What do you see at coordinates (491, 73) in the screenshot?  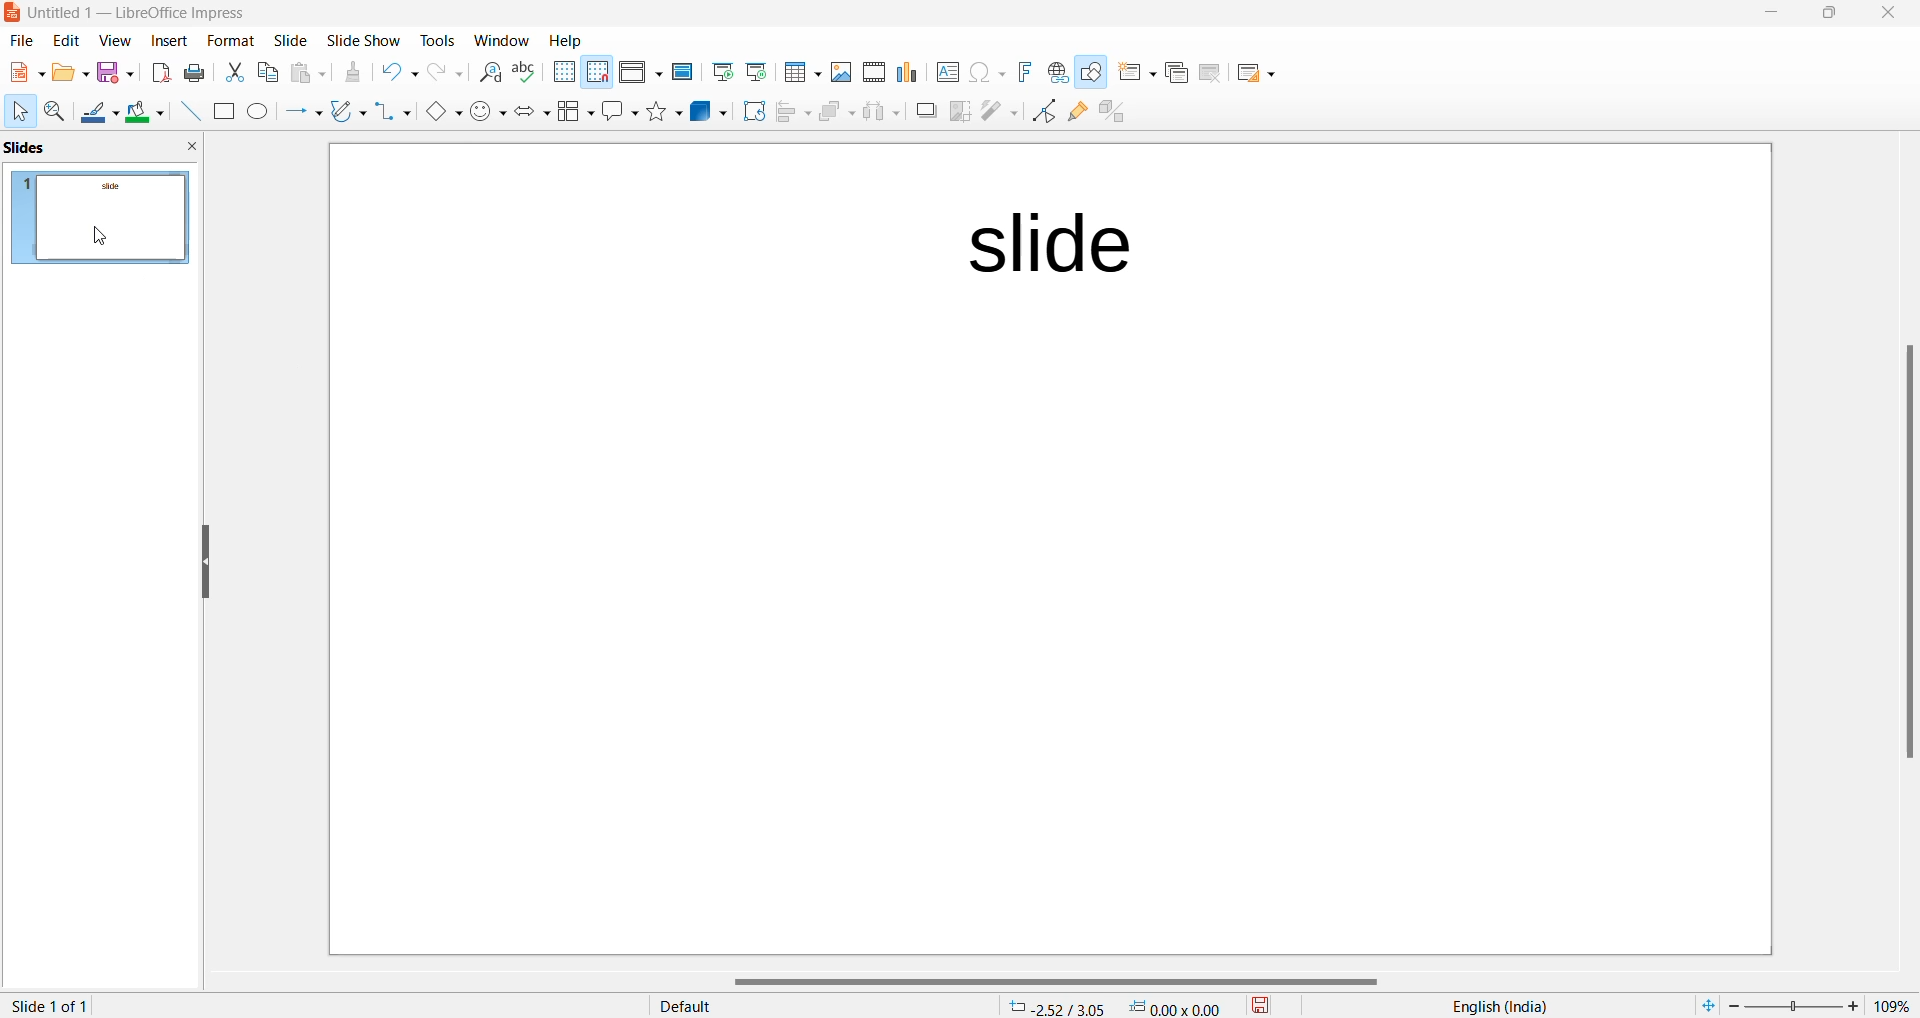 I see `find ` at bounding box center [491, 73].